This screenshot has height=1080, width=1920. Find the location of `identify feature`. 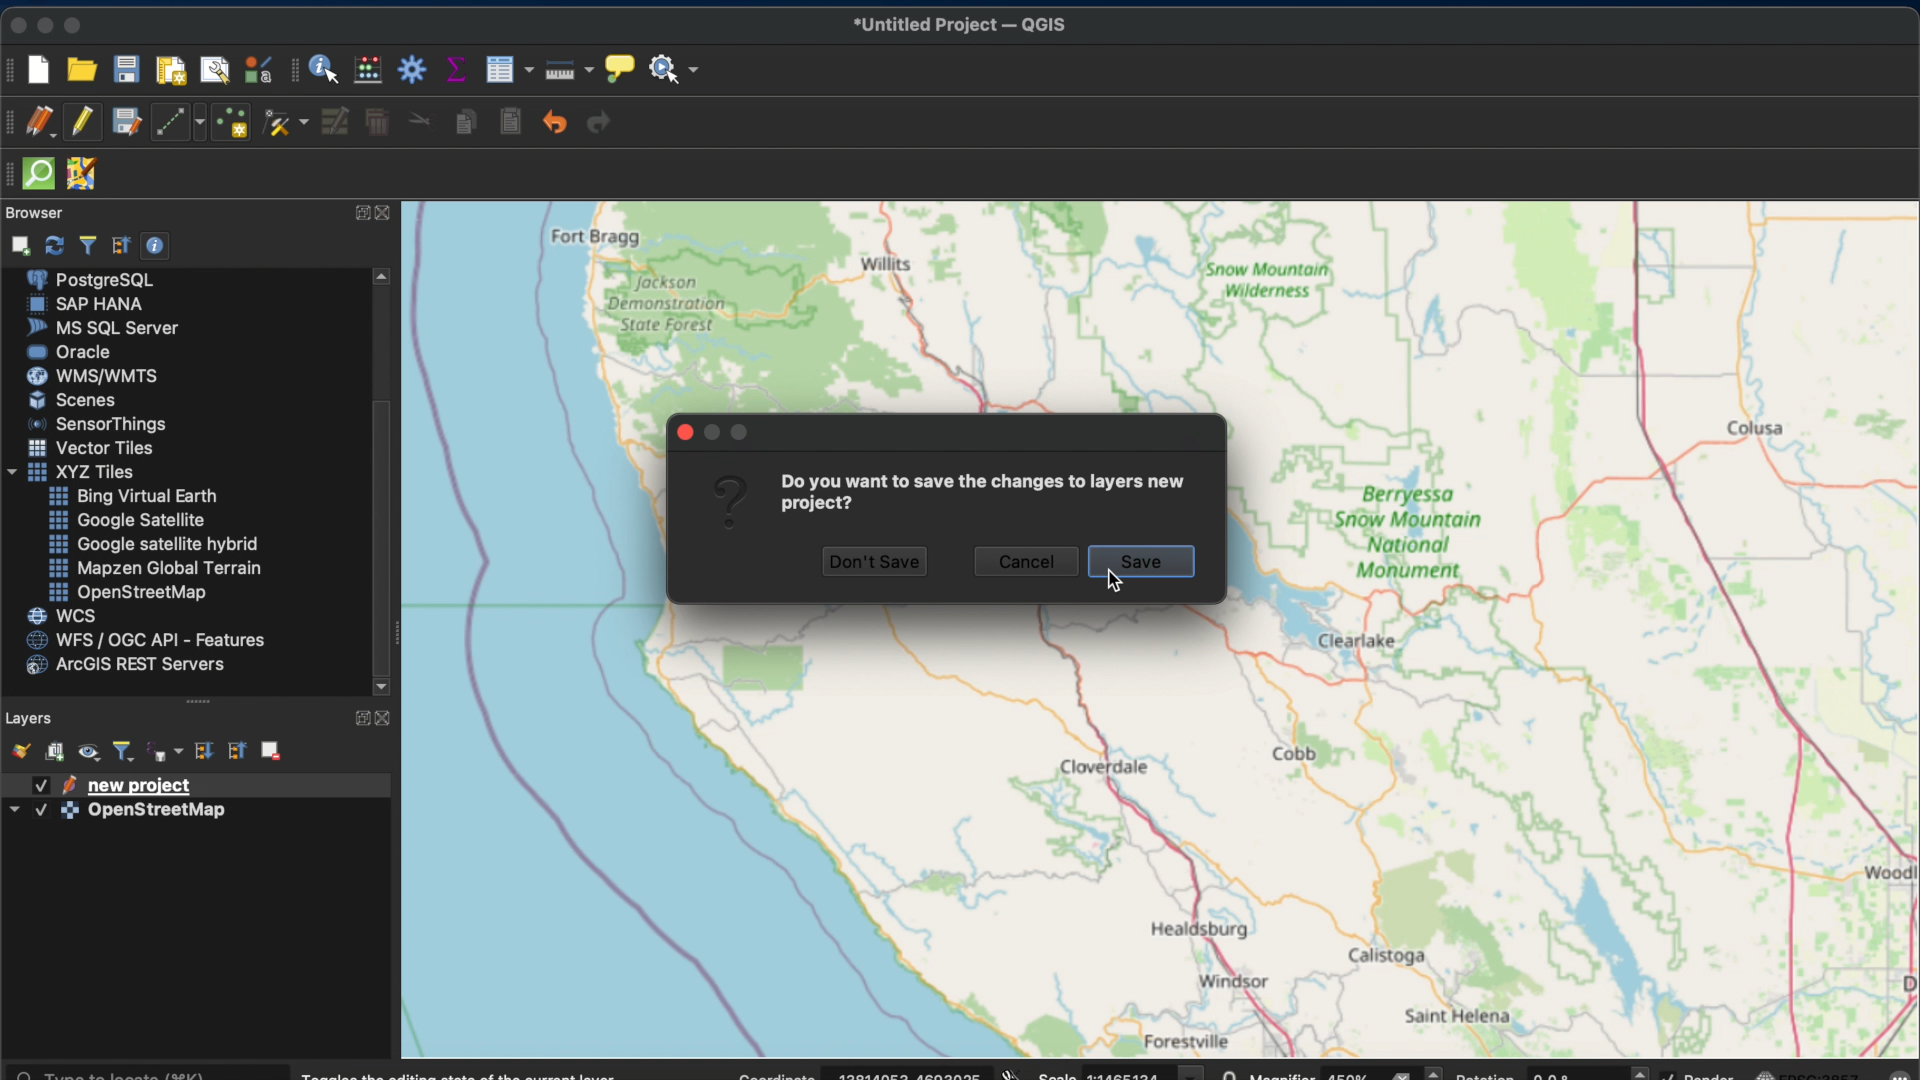

identify feature is located at coordinates (326, 69).